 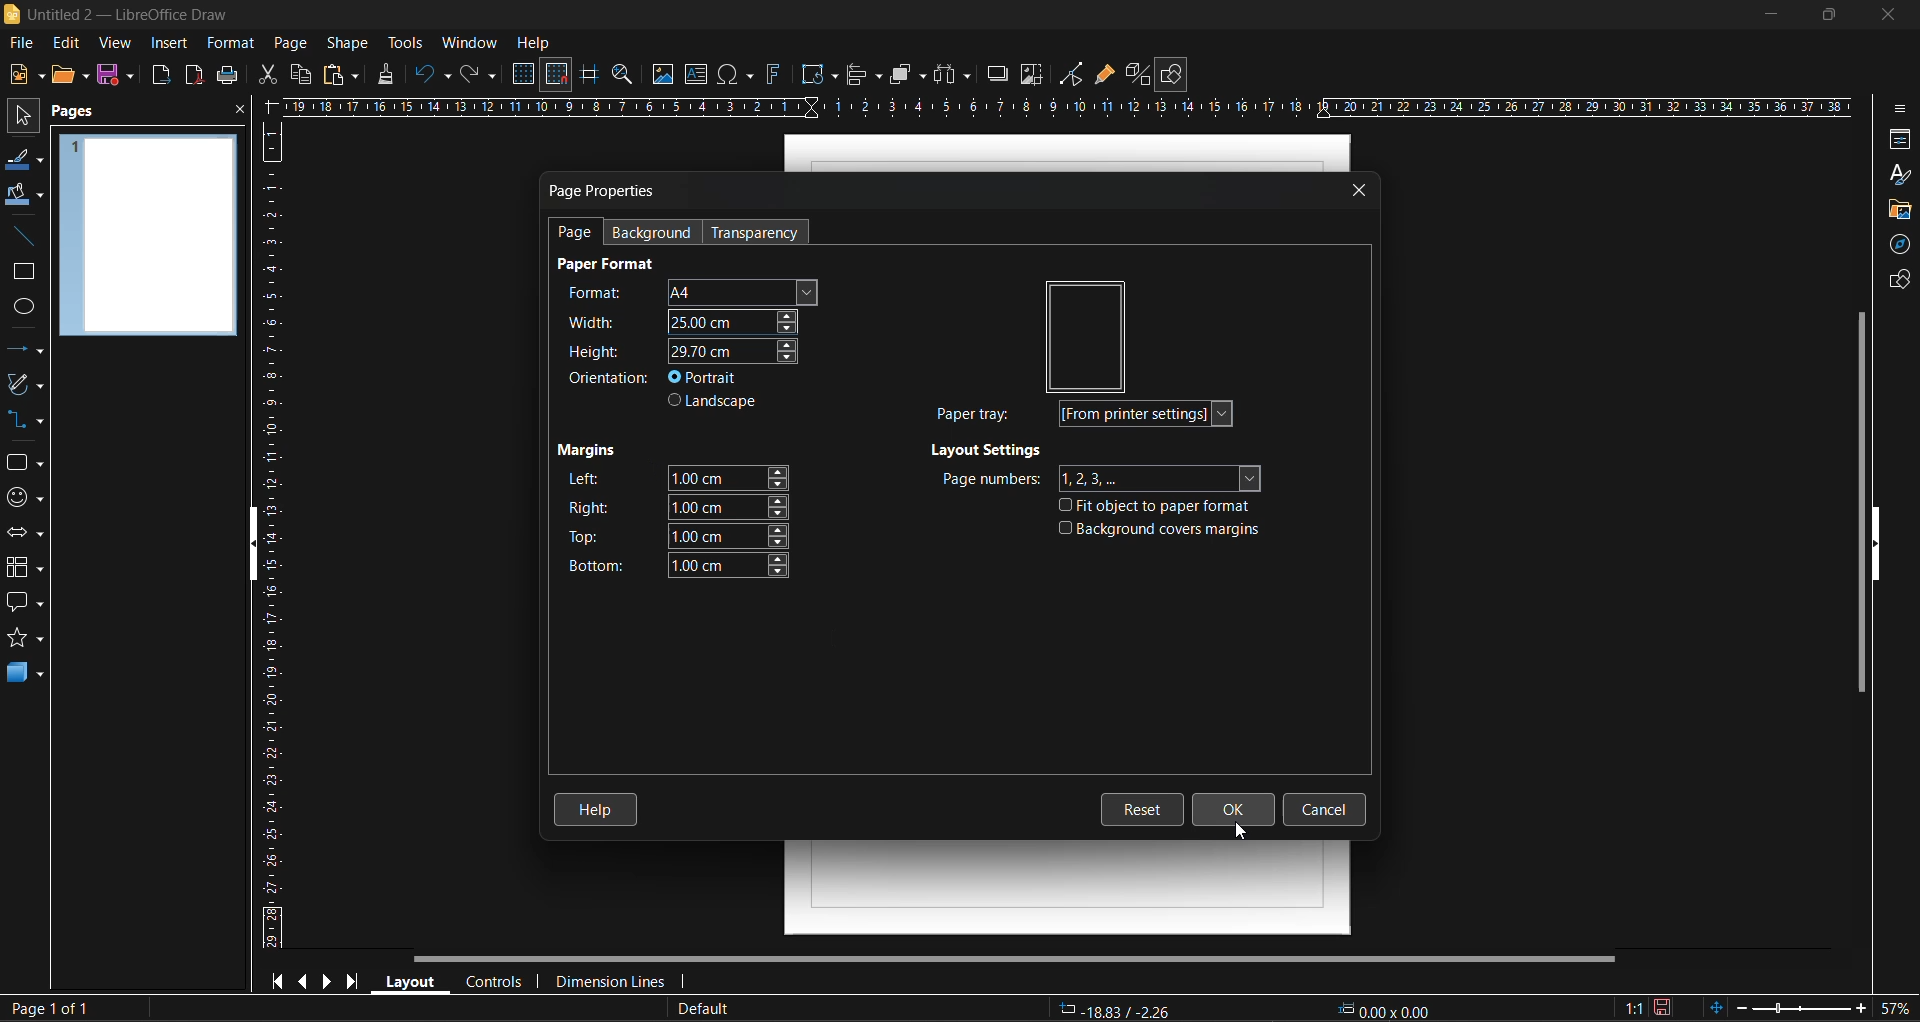 I want to click on preview, so click(x=1088, y=334).